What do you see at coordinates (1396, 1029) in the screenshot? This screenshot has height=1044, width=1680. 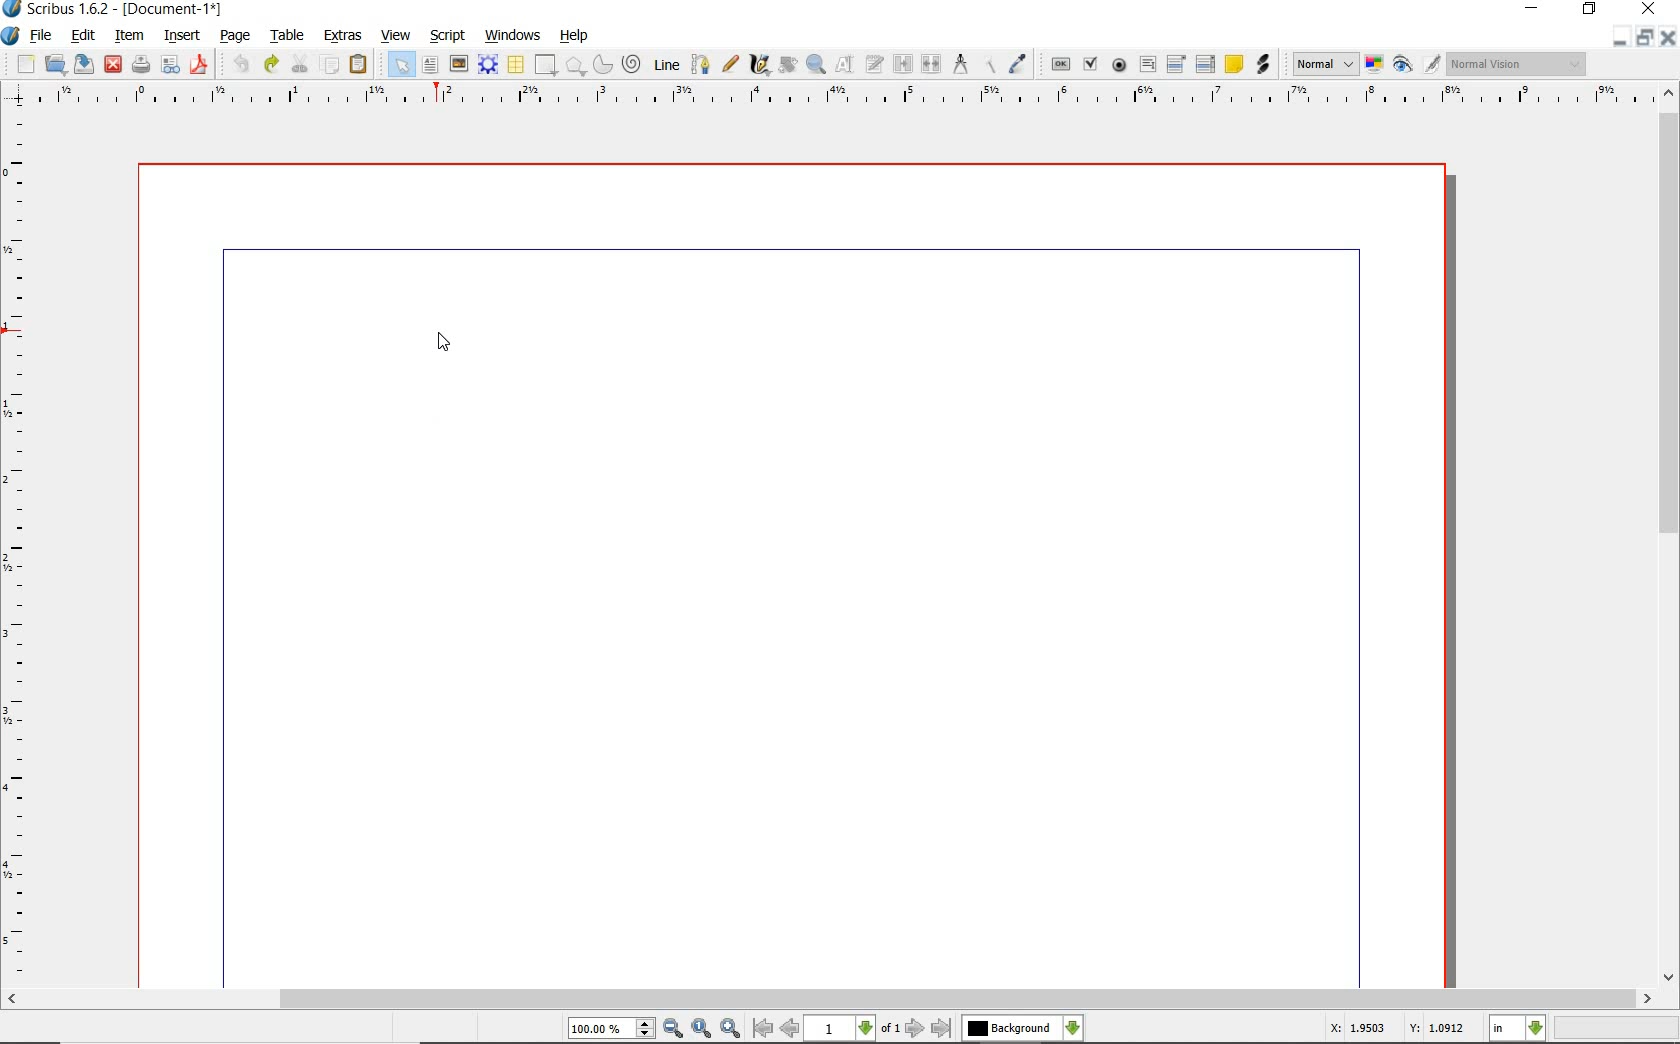 I see `X: 1.9503 Y: 1.0912` at bounding box center [1396, 1029].